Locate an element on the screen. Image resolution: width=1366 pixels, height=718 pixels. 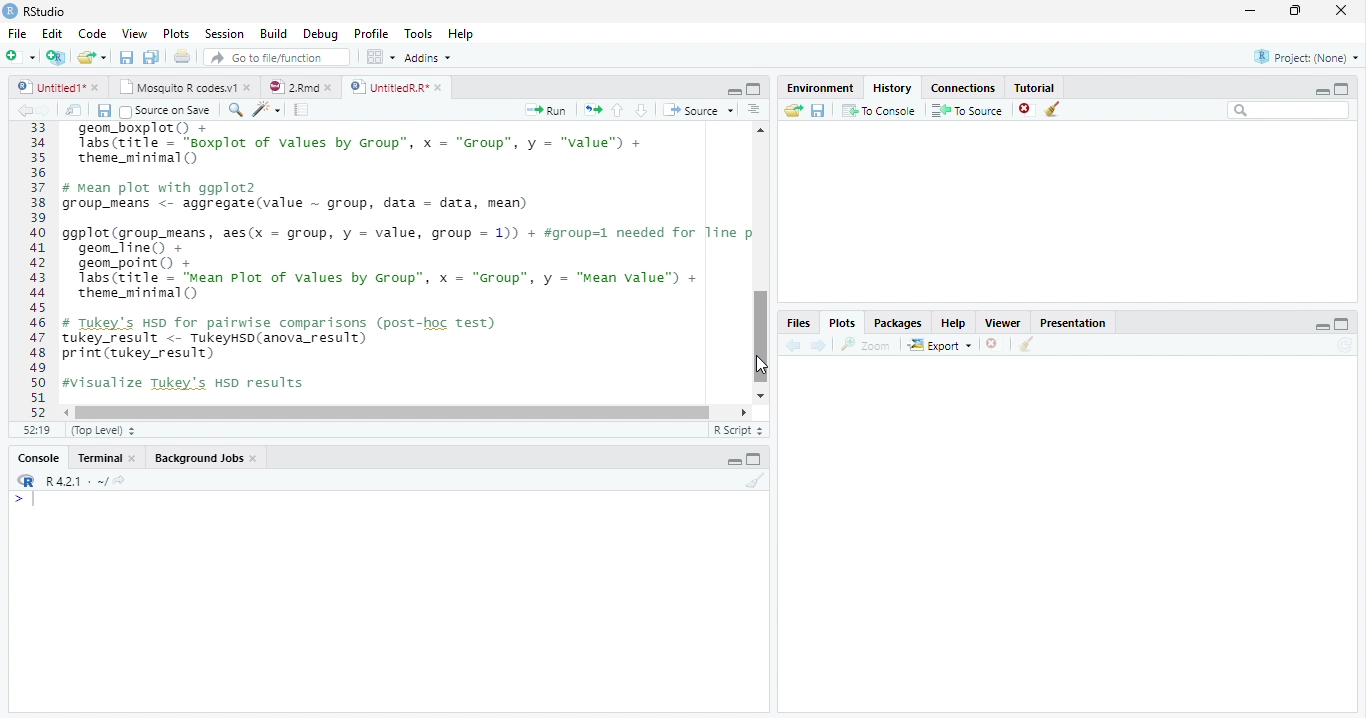
background jobs is located at coordinates (207, 460).